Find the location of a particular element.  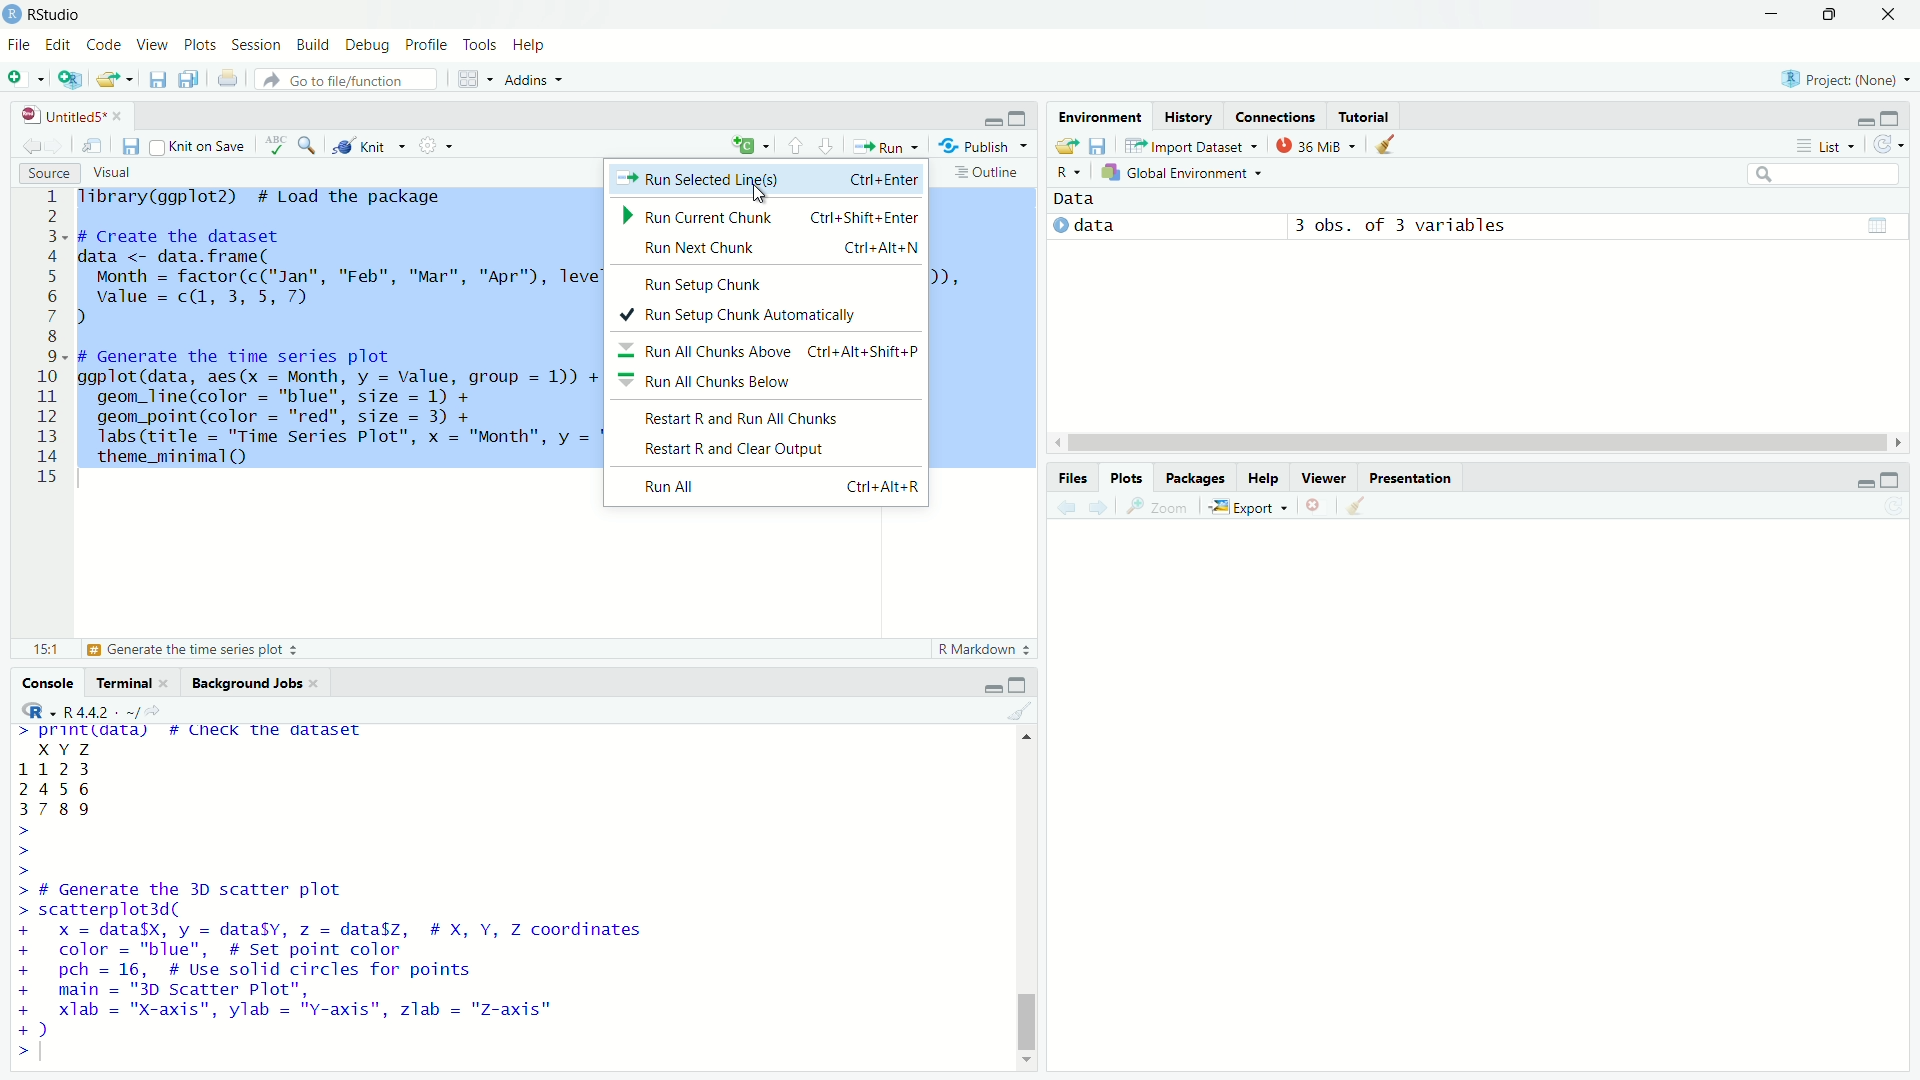

tools is located at coordinates (482, 46).